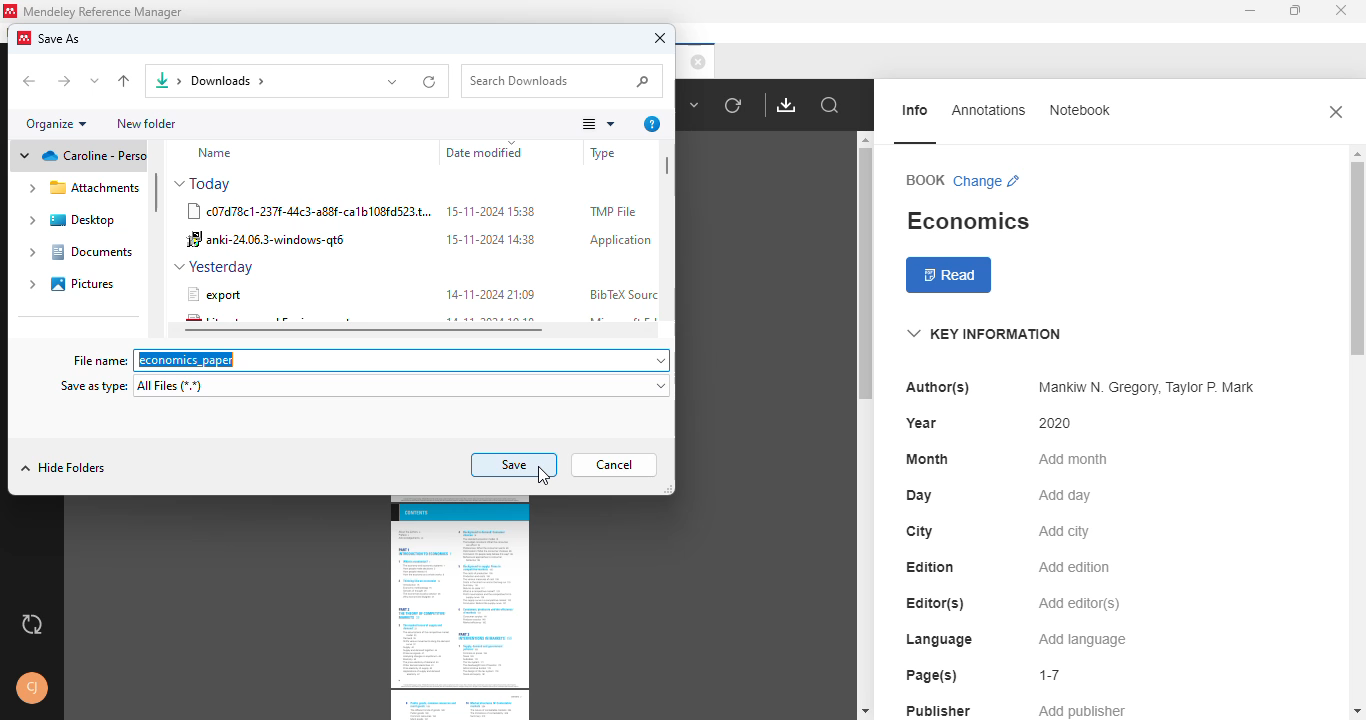 The width and height of the screenshot is (1366, 720). What do you see at coordinates (31, 82) in the screenshot?
I see `back` at bounding box center [31, 82].